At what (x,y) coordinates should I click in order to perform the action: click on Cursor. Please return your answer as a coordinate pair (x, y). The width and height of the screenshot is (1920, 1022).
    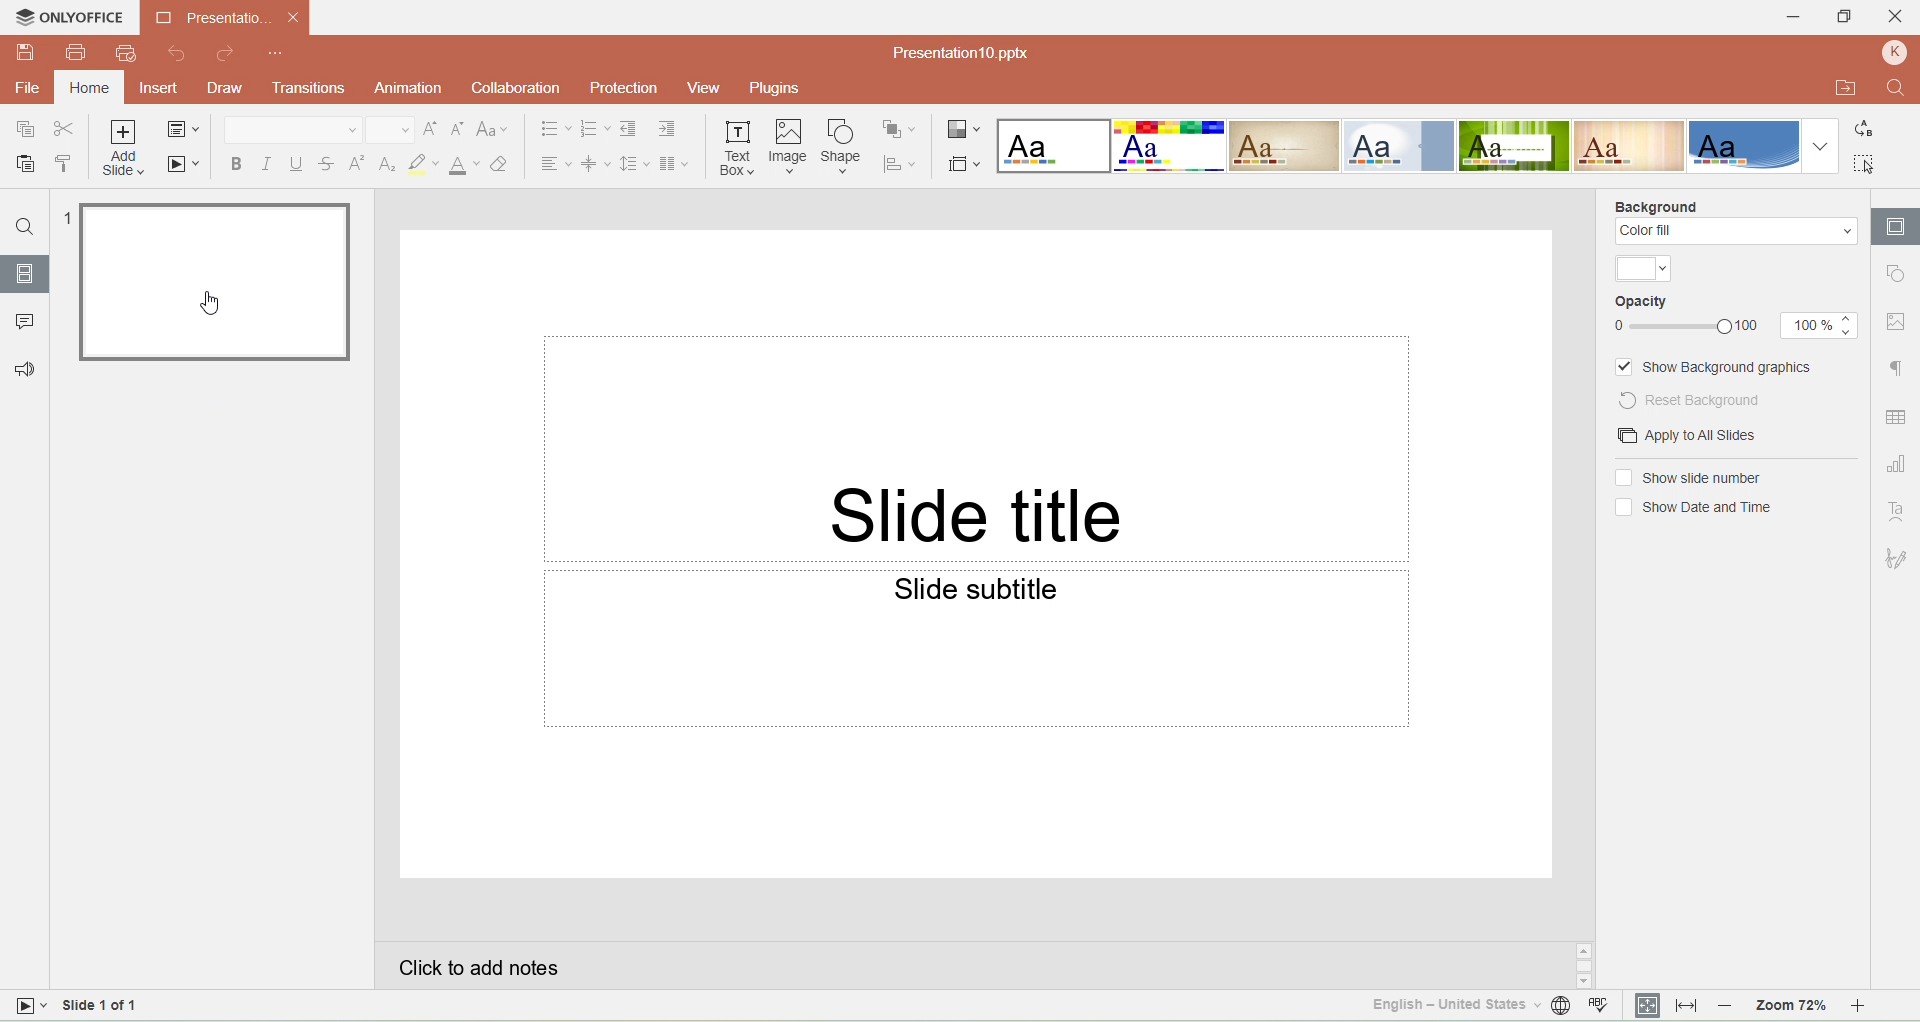
    Looking at the image, I should click on (209, 302).